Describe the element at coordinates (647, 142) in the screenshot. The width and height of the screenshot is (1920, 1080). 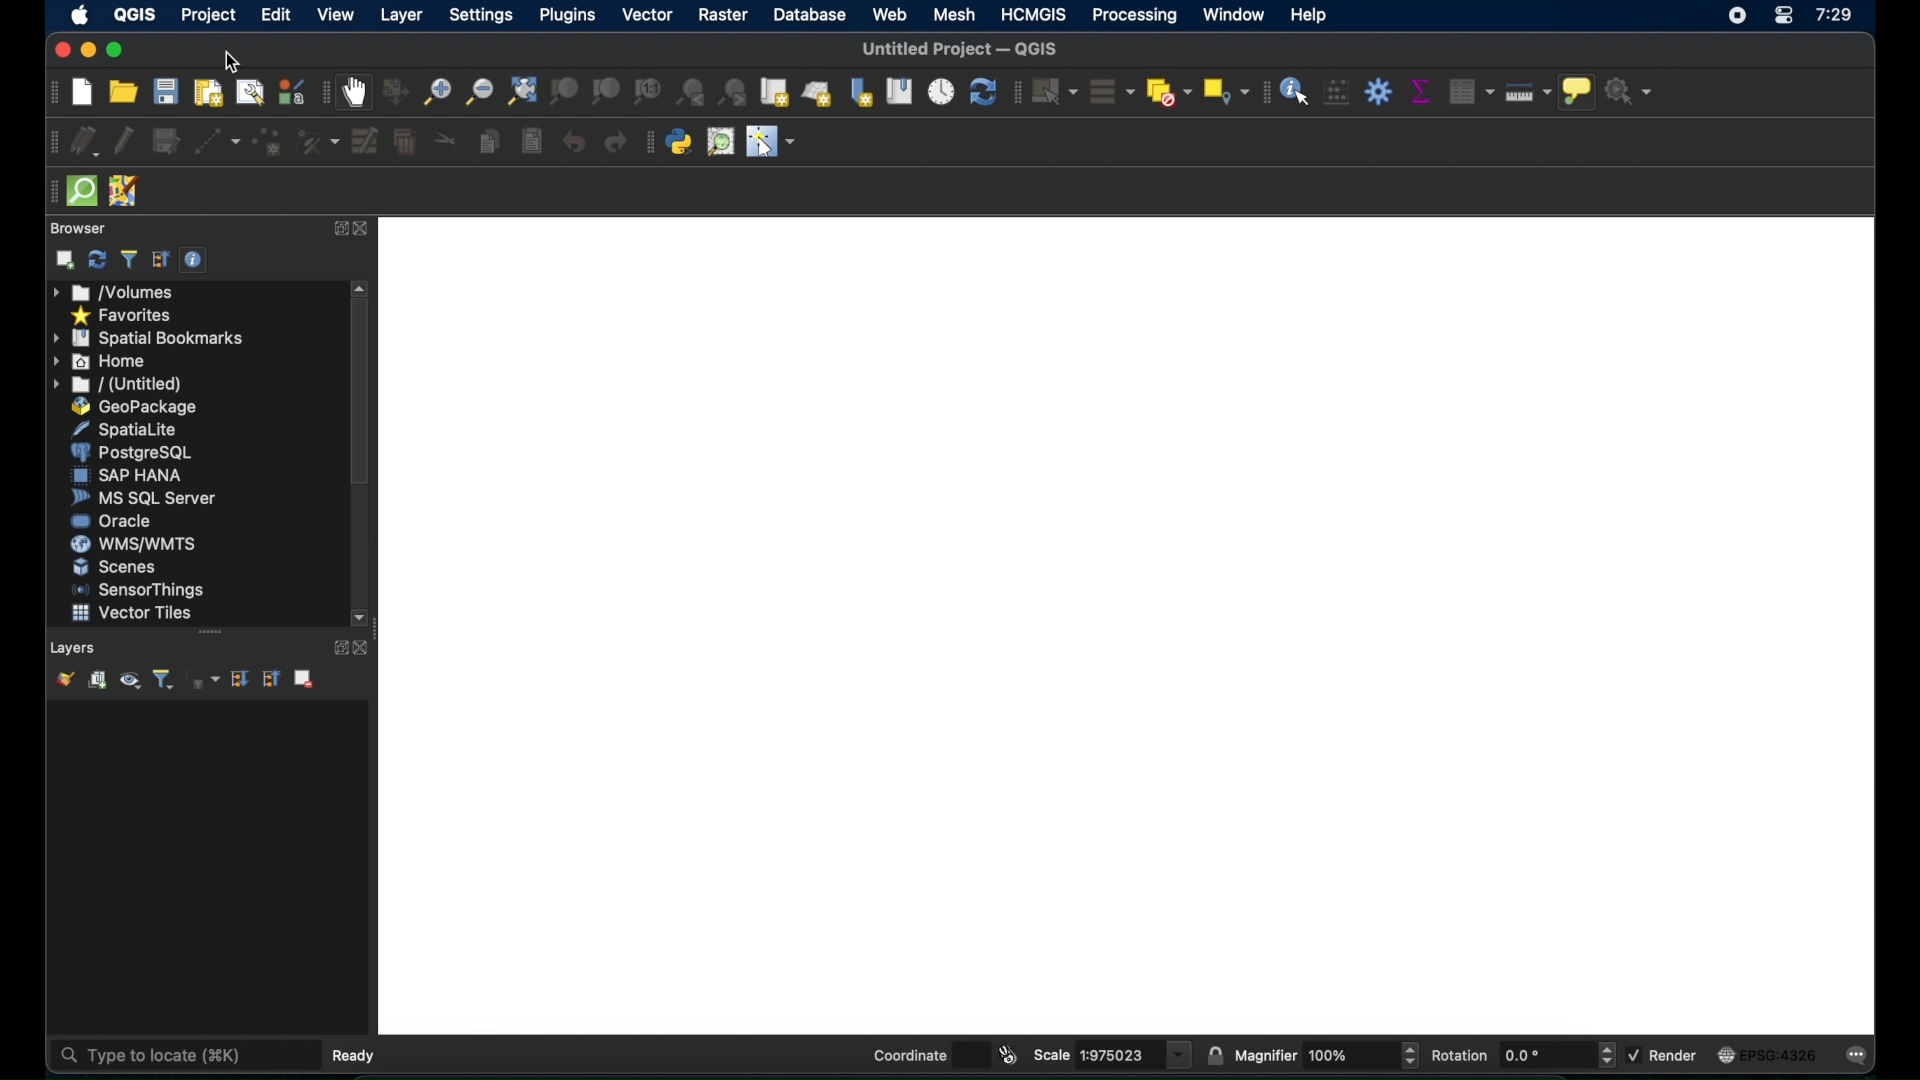
I see `plugins toolbar` at that location.